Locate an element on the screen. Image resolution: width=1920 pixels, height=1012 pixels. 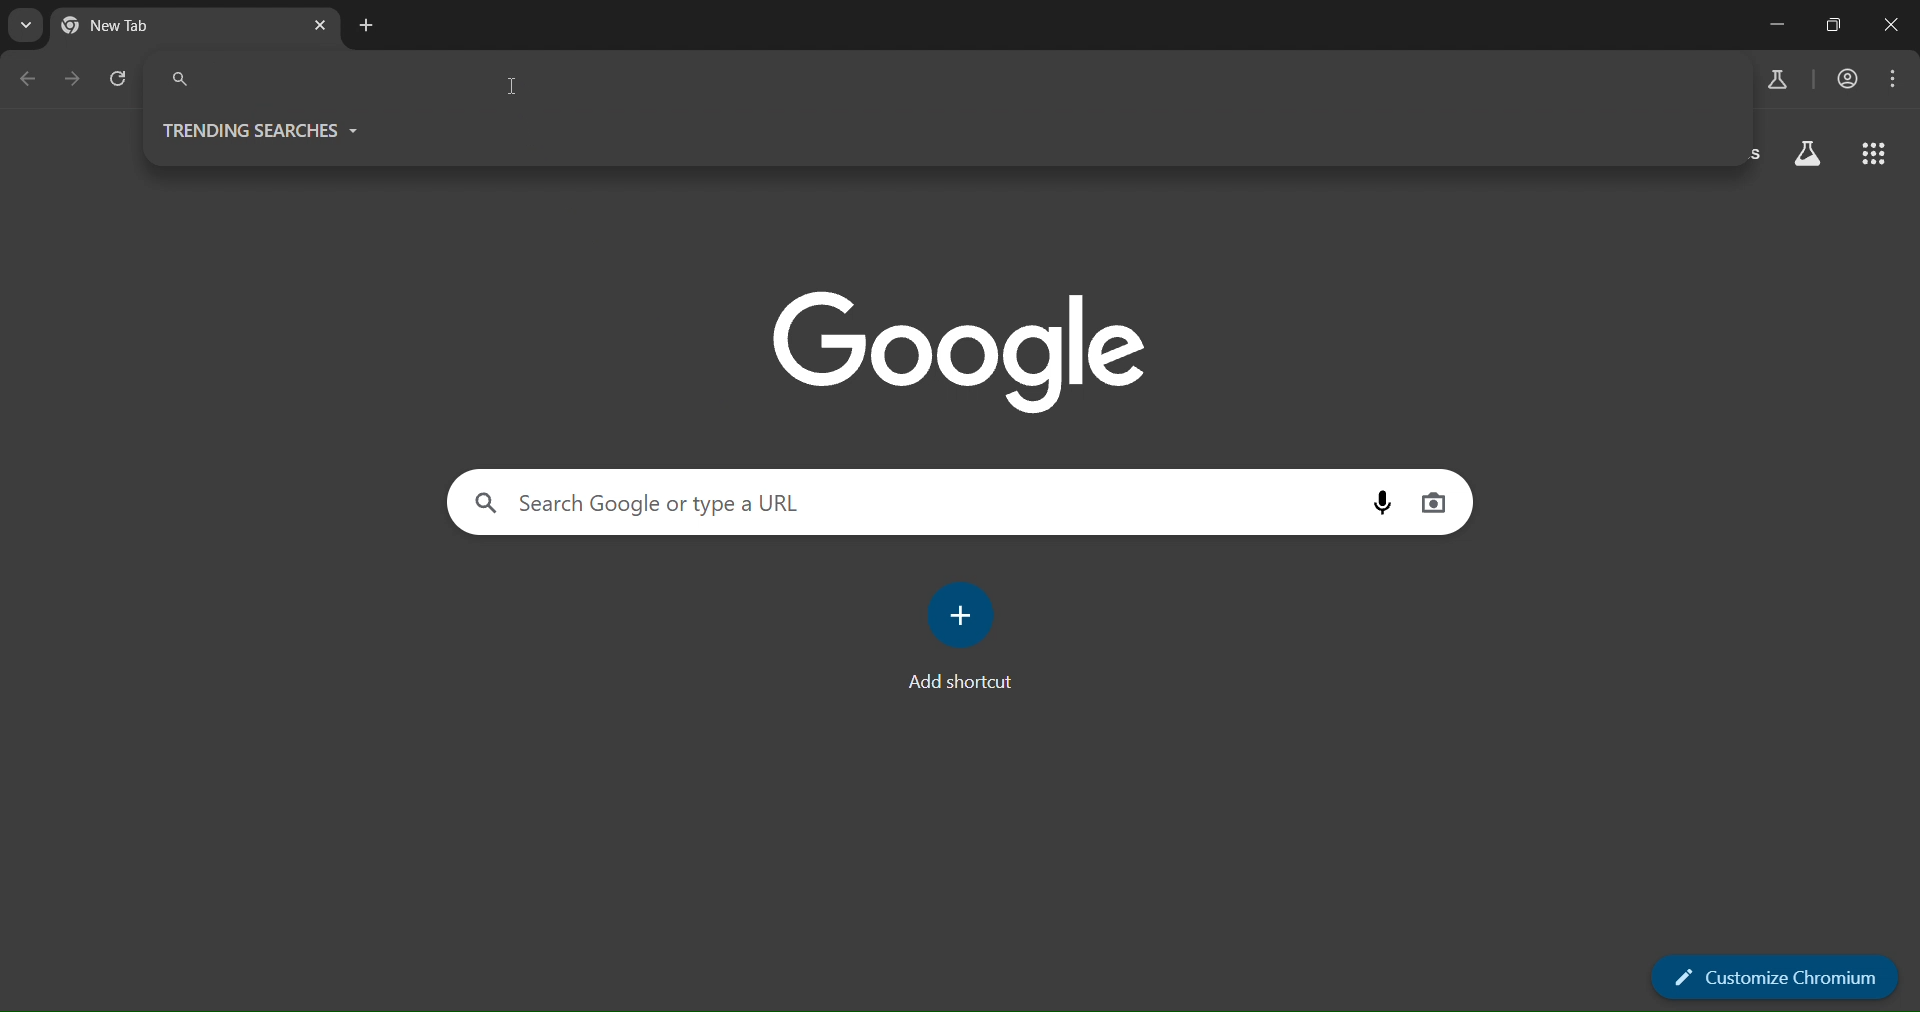
cursor is located at coordinates (514, 90).